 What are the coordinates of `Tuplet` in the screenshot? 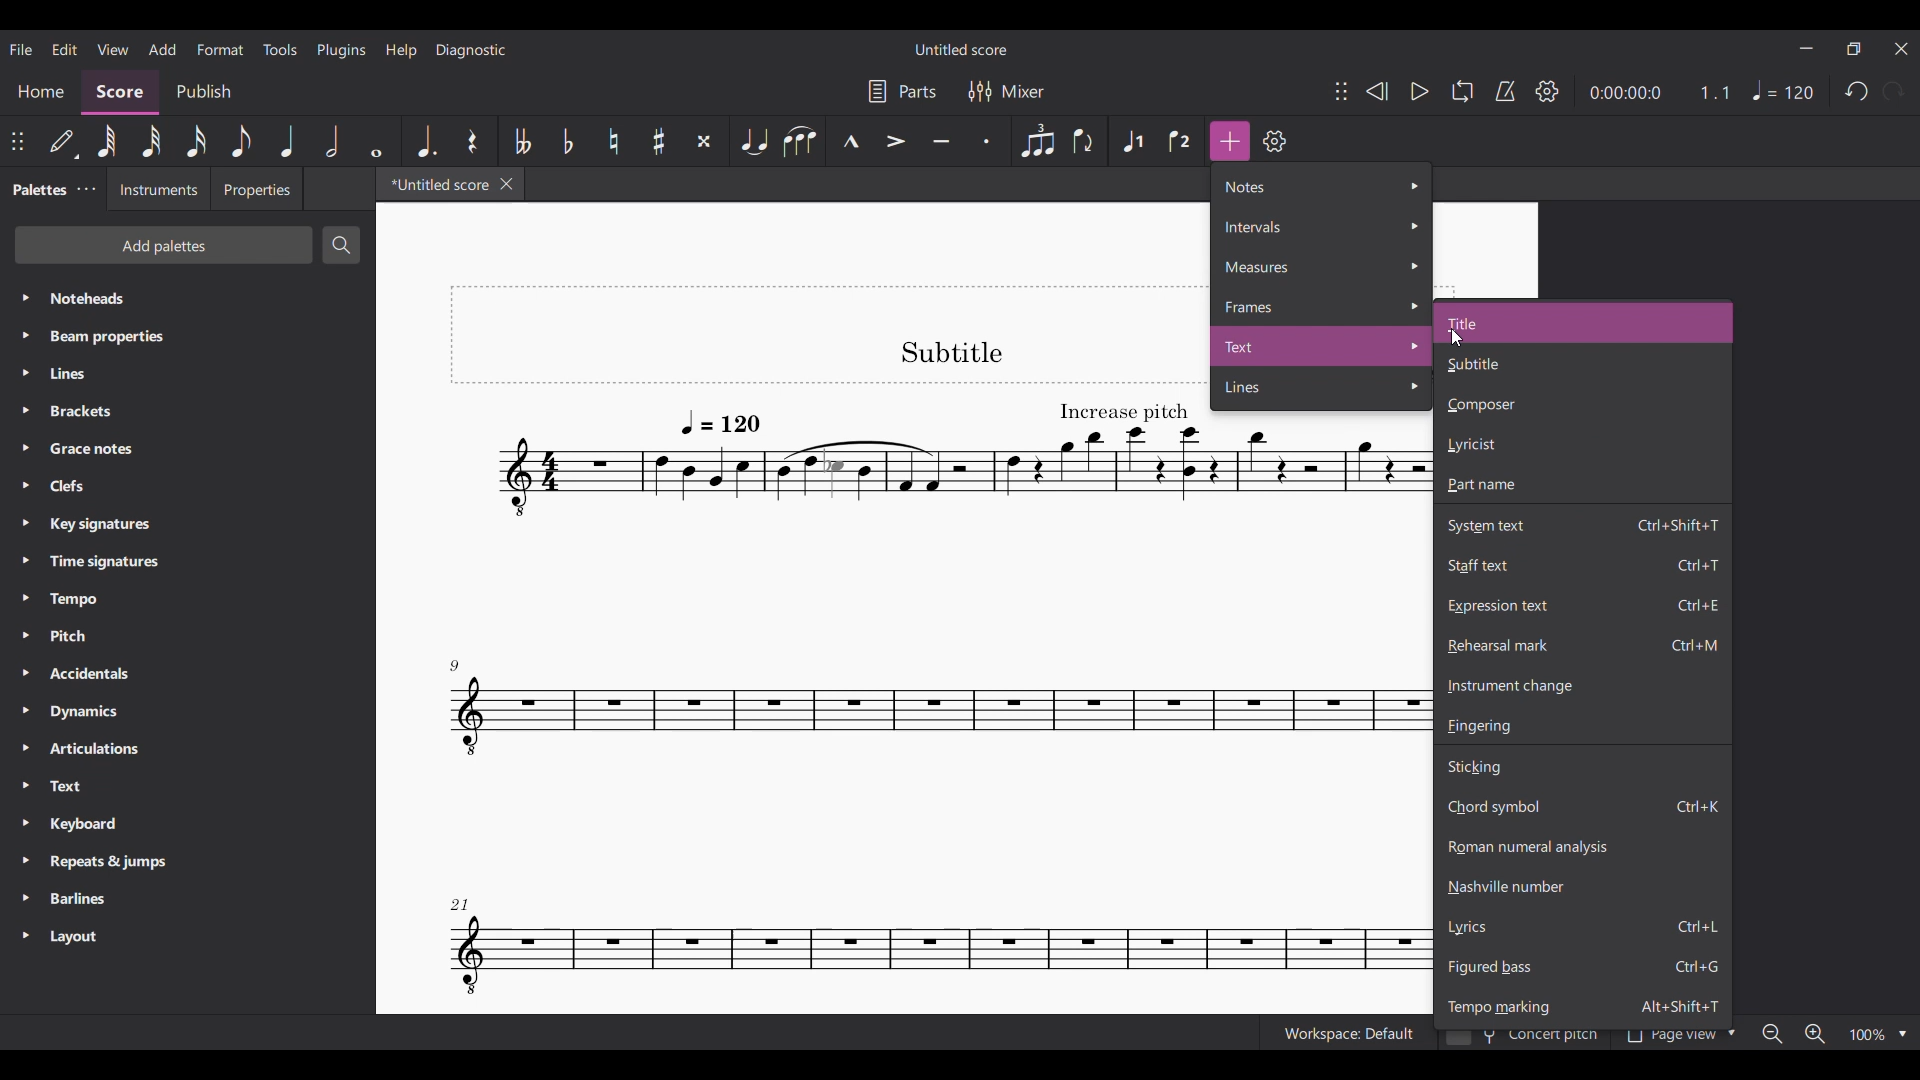 It's located at (1037, 141).